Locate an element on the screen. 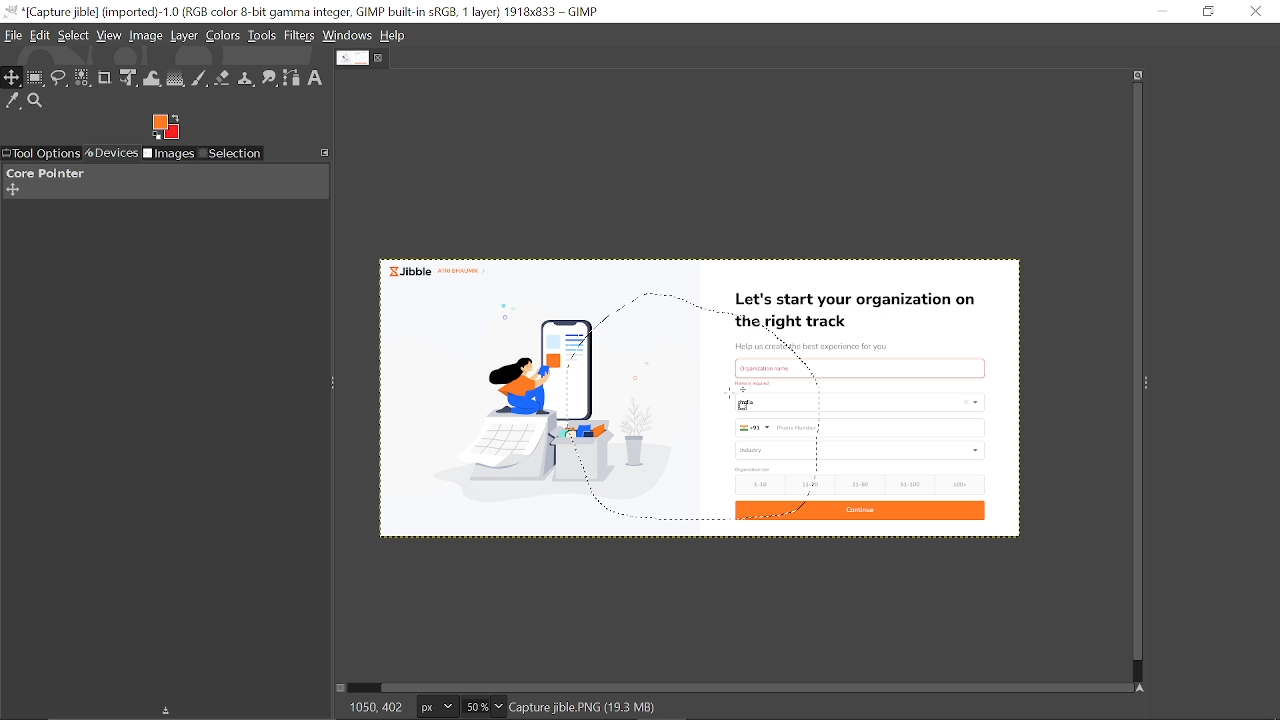 This screenshot has height=720, width=1280. Move tool is located at coordinates (12, 78).